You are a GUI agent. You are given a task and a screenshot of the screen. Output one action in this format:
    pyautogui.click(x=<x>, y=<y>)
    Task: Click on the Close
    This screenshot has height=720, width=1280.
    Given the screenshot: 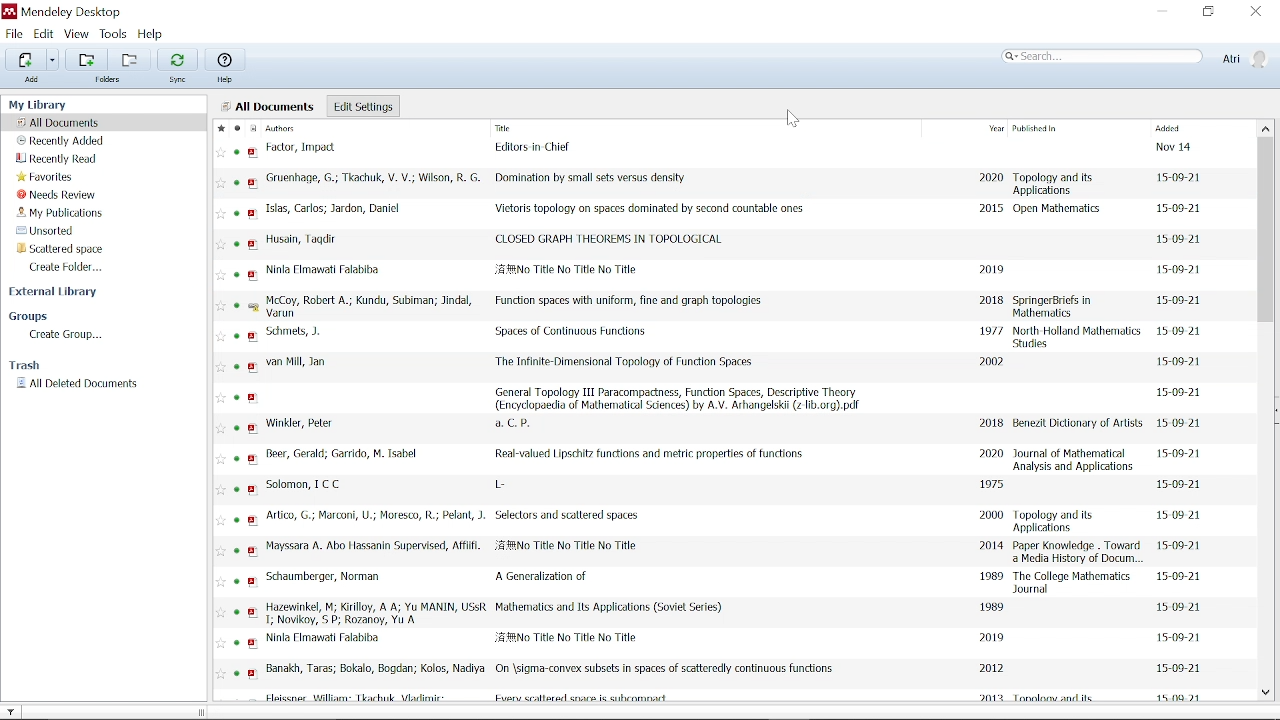 What is the action you would take?
    pyautogui.click(x=1255, y=11)
    